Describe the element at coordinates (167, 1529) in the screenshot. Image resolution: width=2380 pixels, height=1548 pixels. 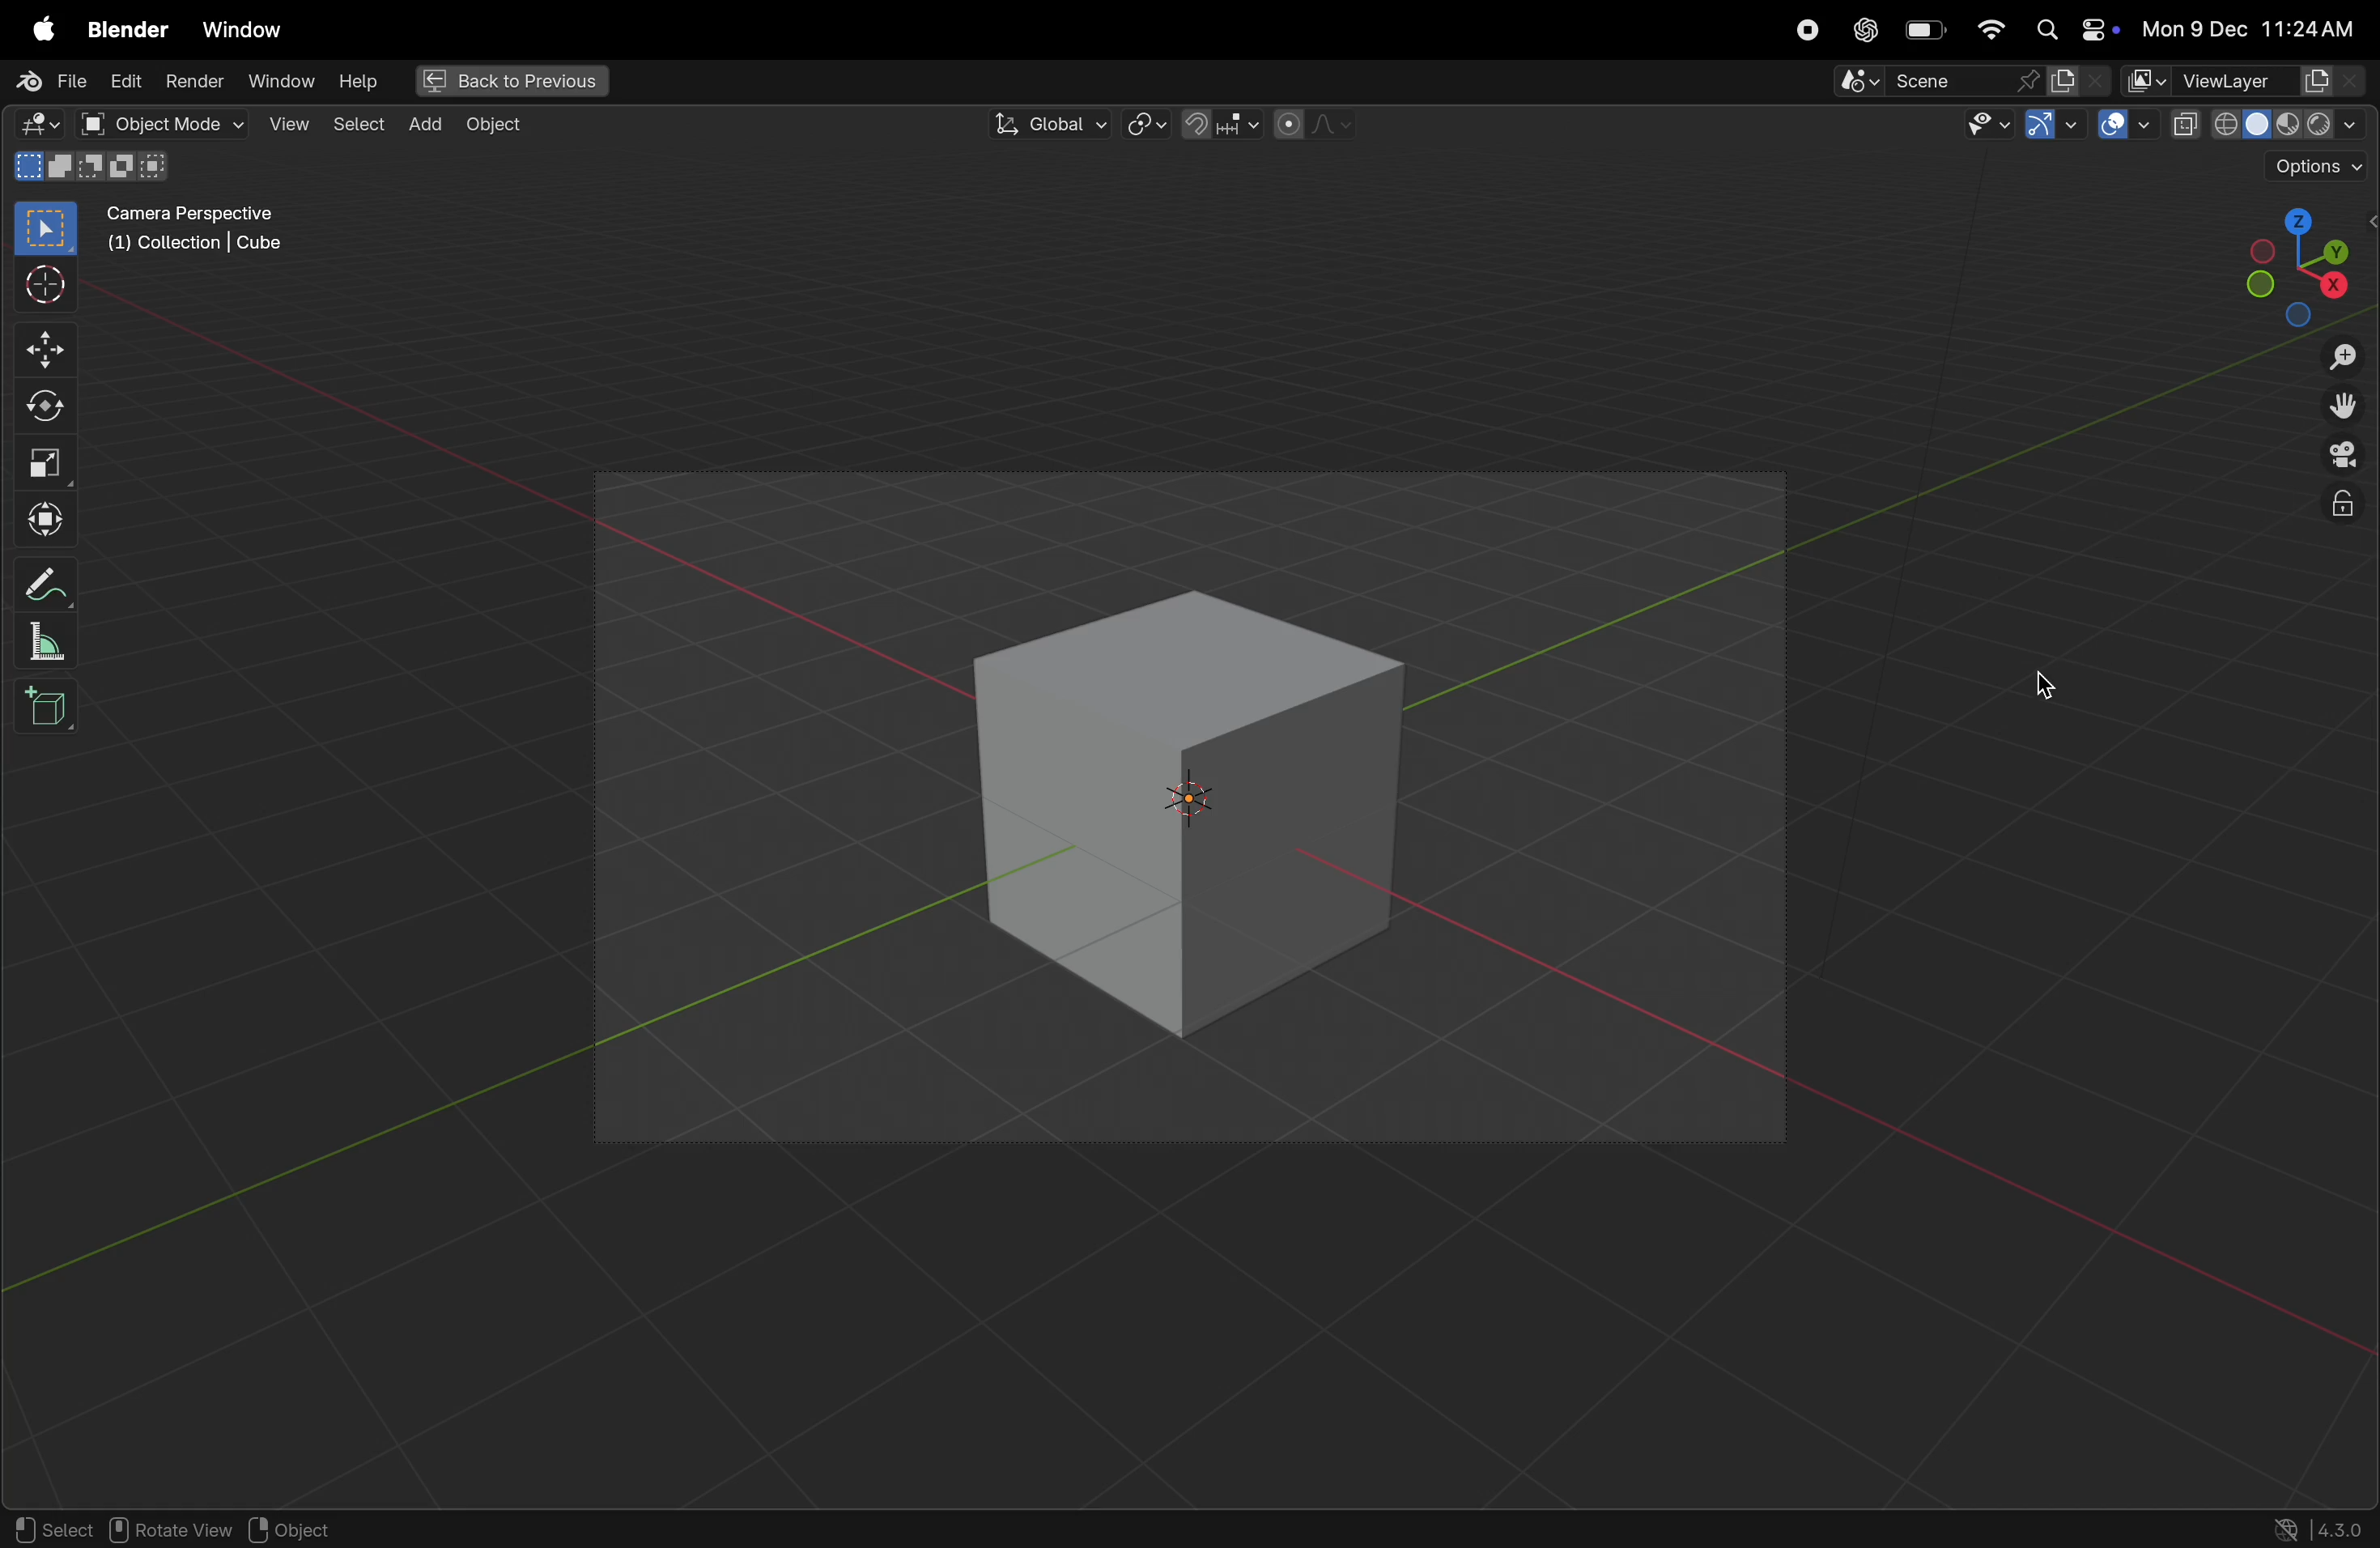
I see `rotate view` at that location.